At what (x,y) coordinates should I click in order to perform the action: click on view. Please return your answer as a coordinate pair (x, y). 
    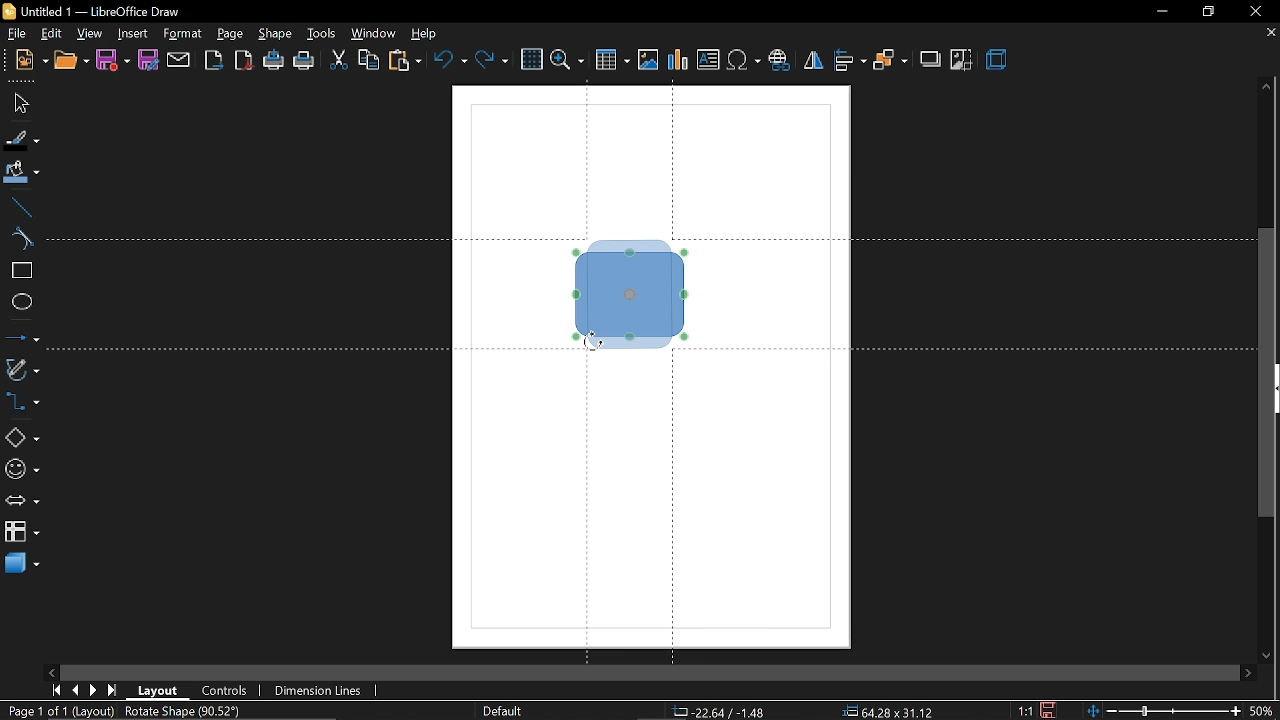
    Looking at the image, I should click on (91, 35).